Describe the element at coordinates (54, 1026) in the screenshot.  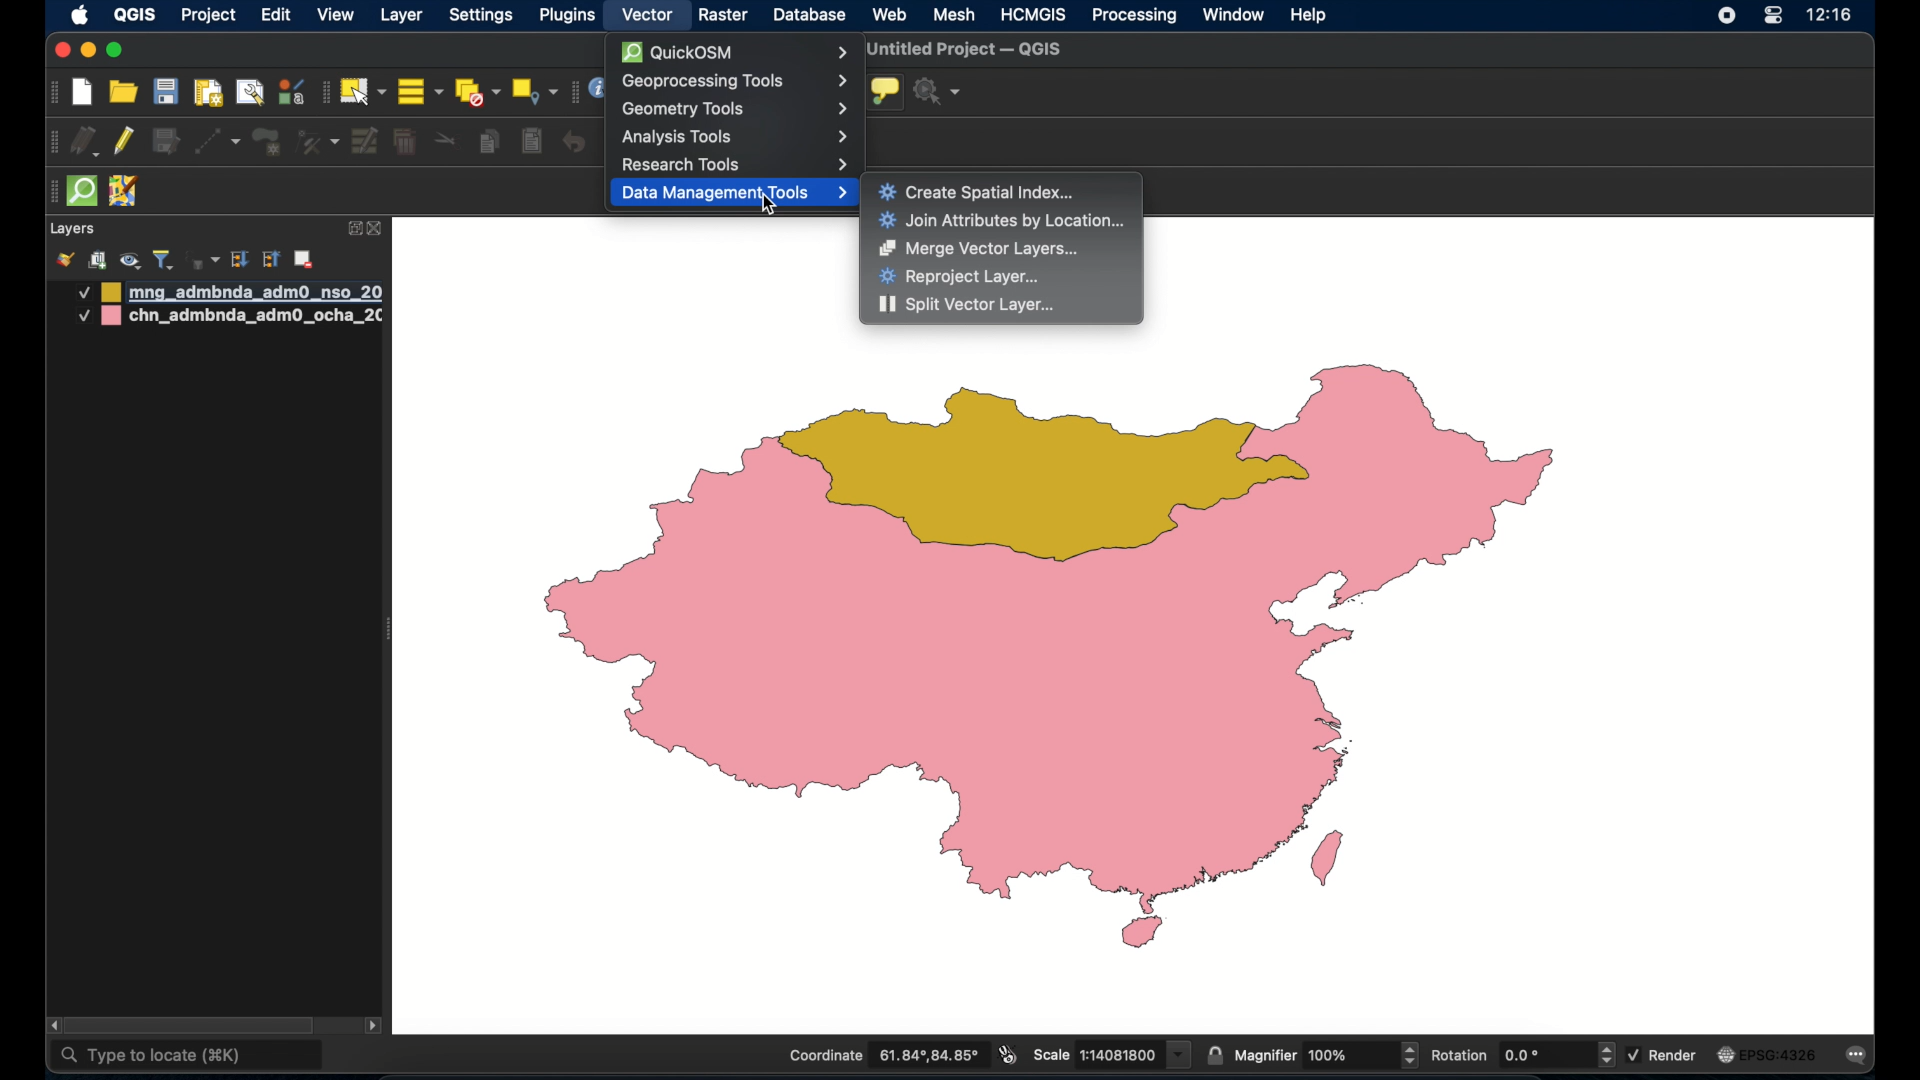
I see `scroll left` at that location.